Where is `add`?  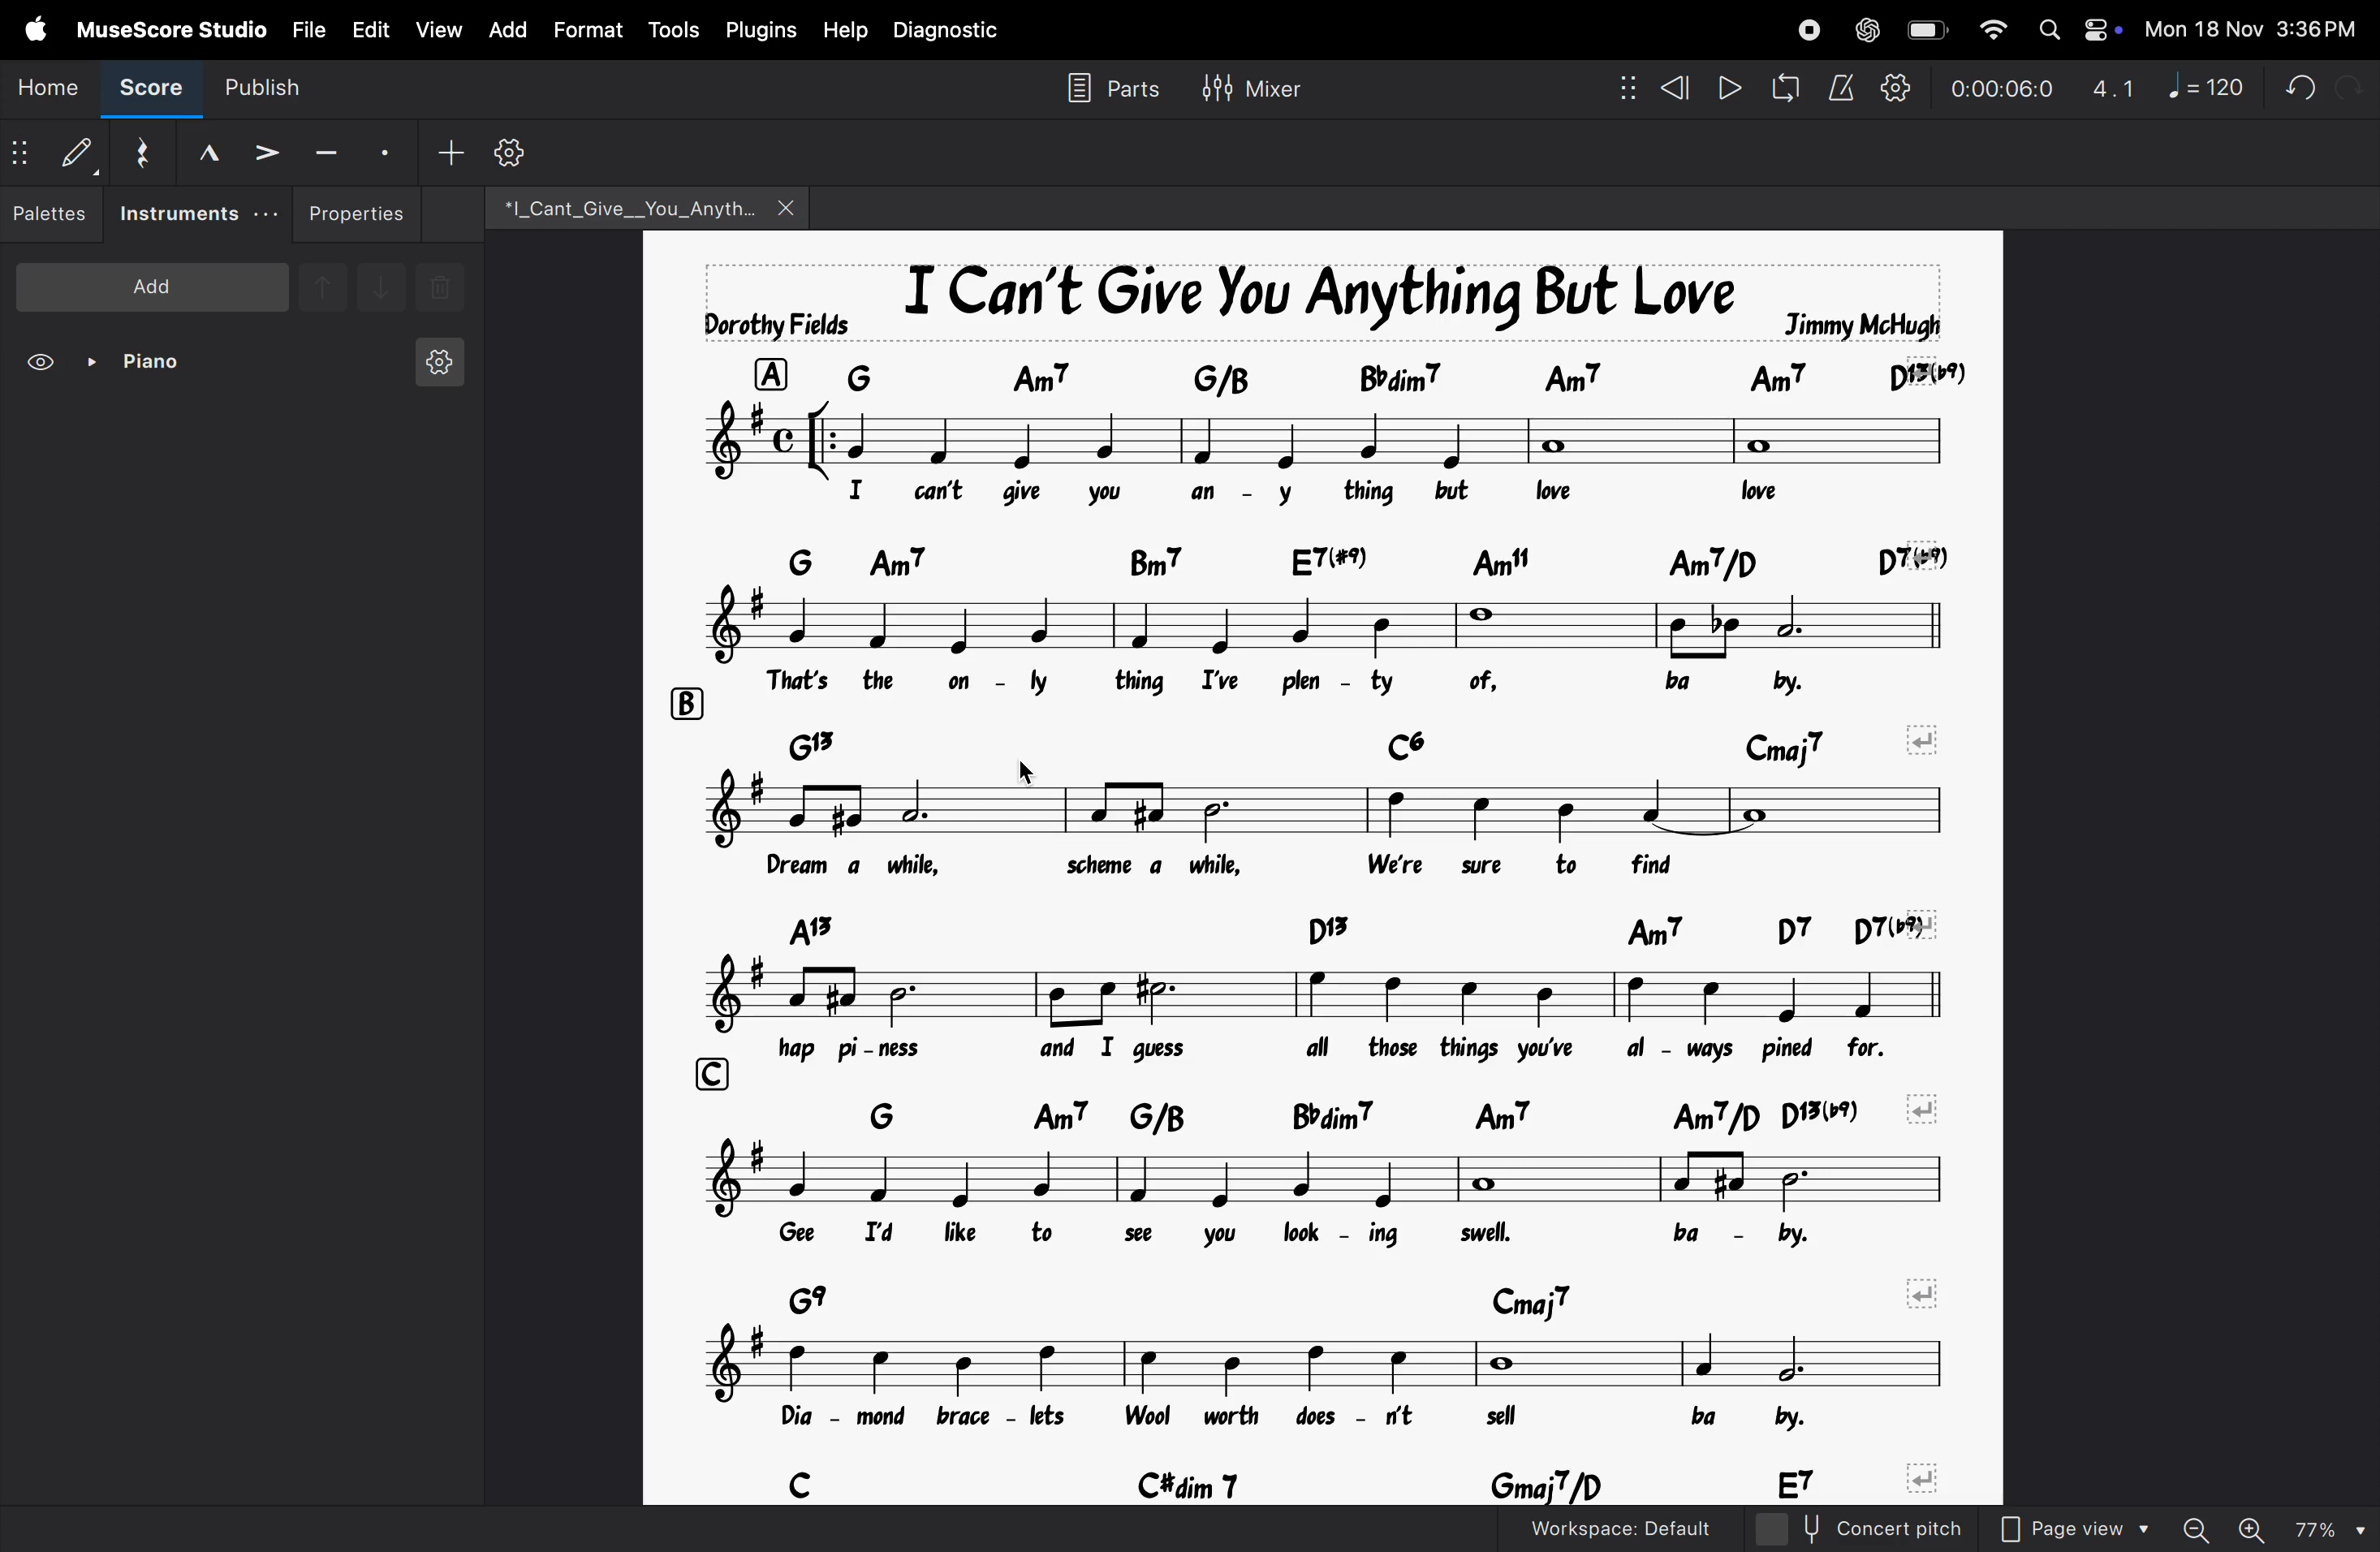
add is located at coordinates (151, 284).